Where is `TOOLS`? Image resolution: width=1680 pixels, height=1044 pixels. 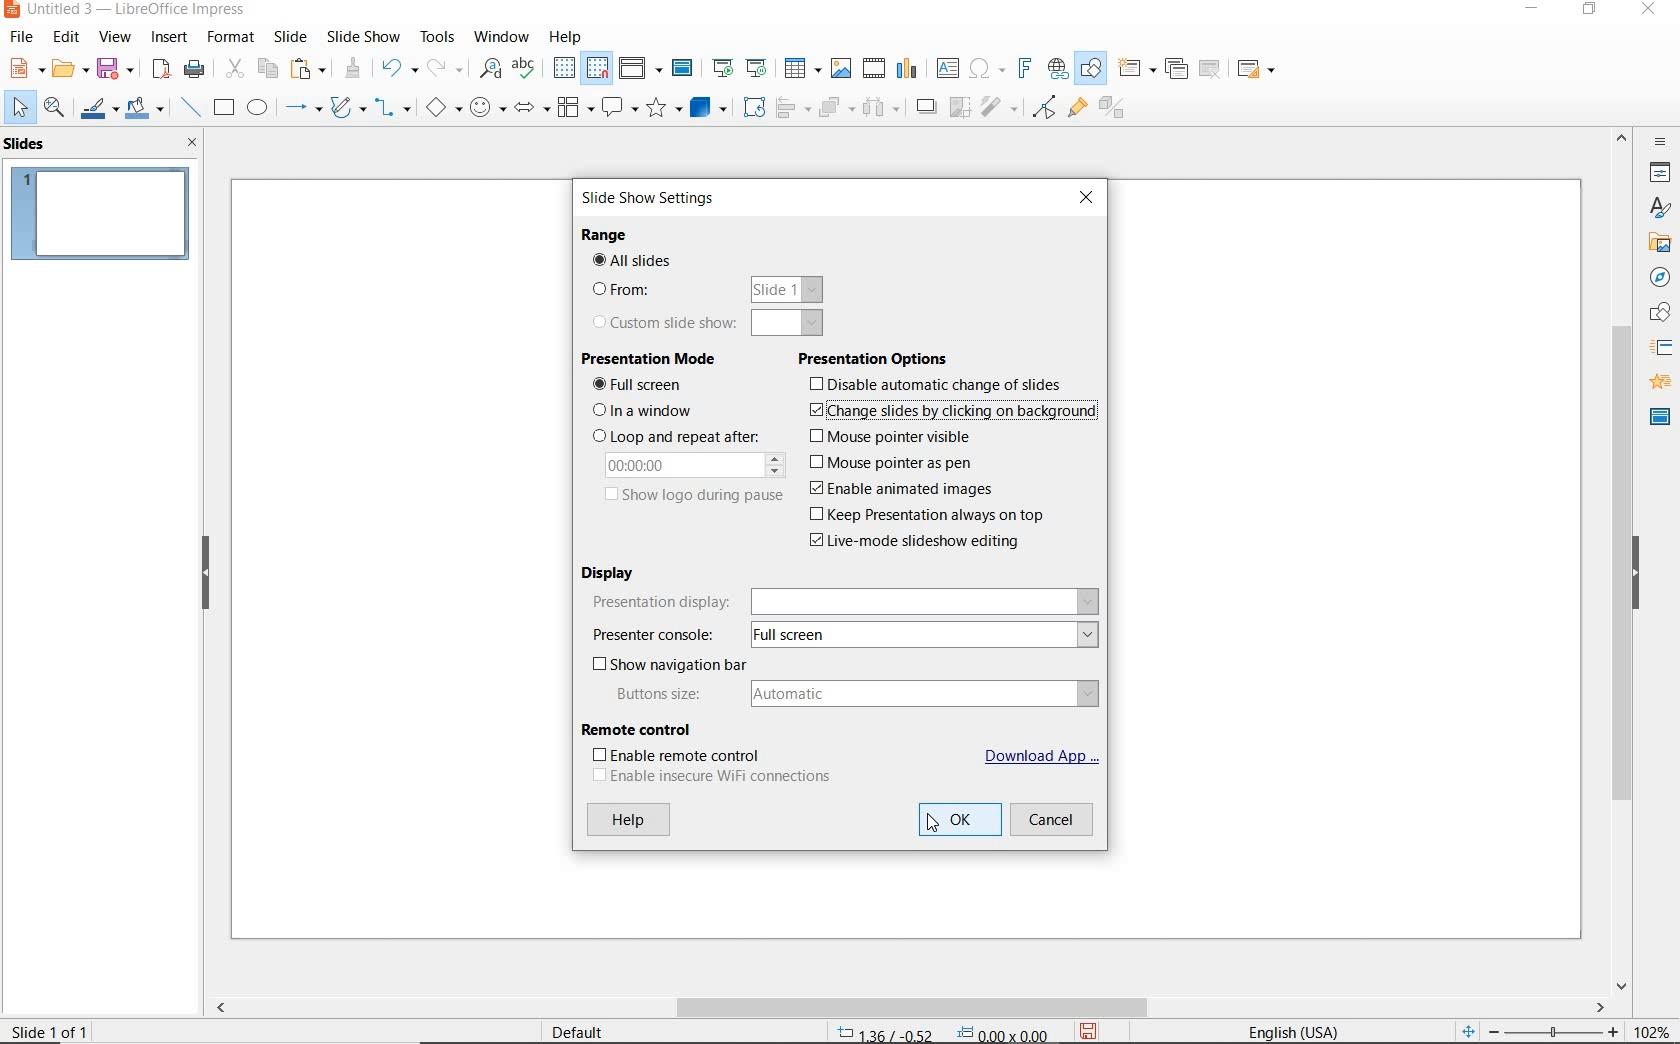 TOOLS is located at coordinates (438, 36).